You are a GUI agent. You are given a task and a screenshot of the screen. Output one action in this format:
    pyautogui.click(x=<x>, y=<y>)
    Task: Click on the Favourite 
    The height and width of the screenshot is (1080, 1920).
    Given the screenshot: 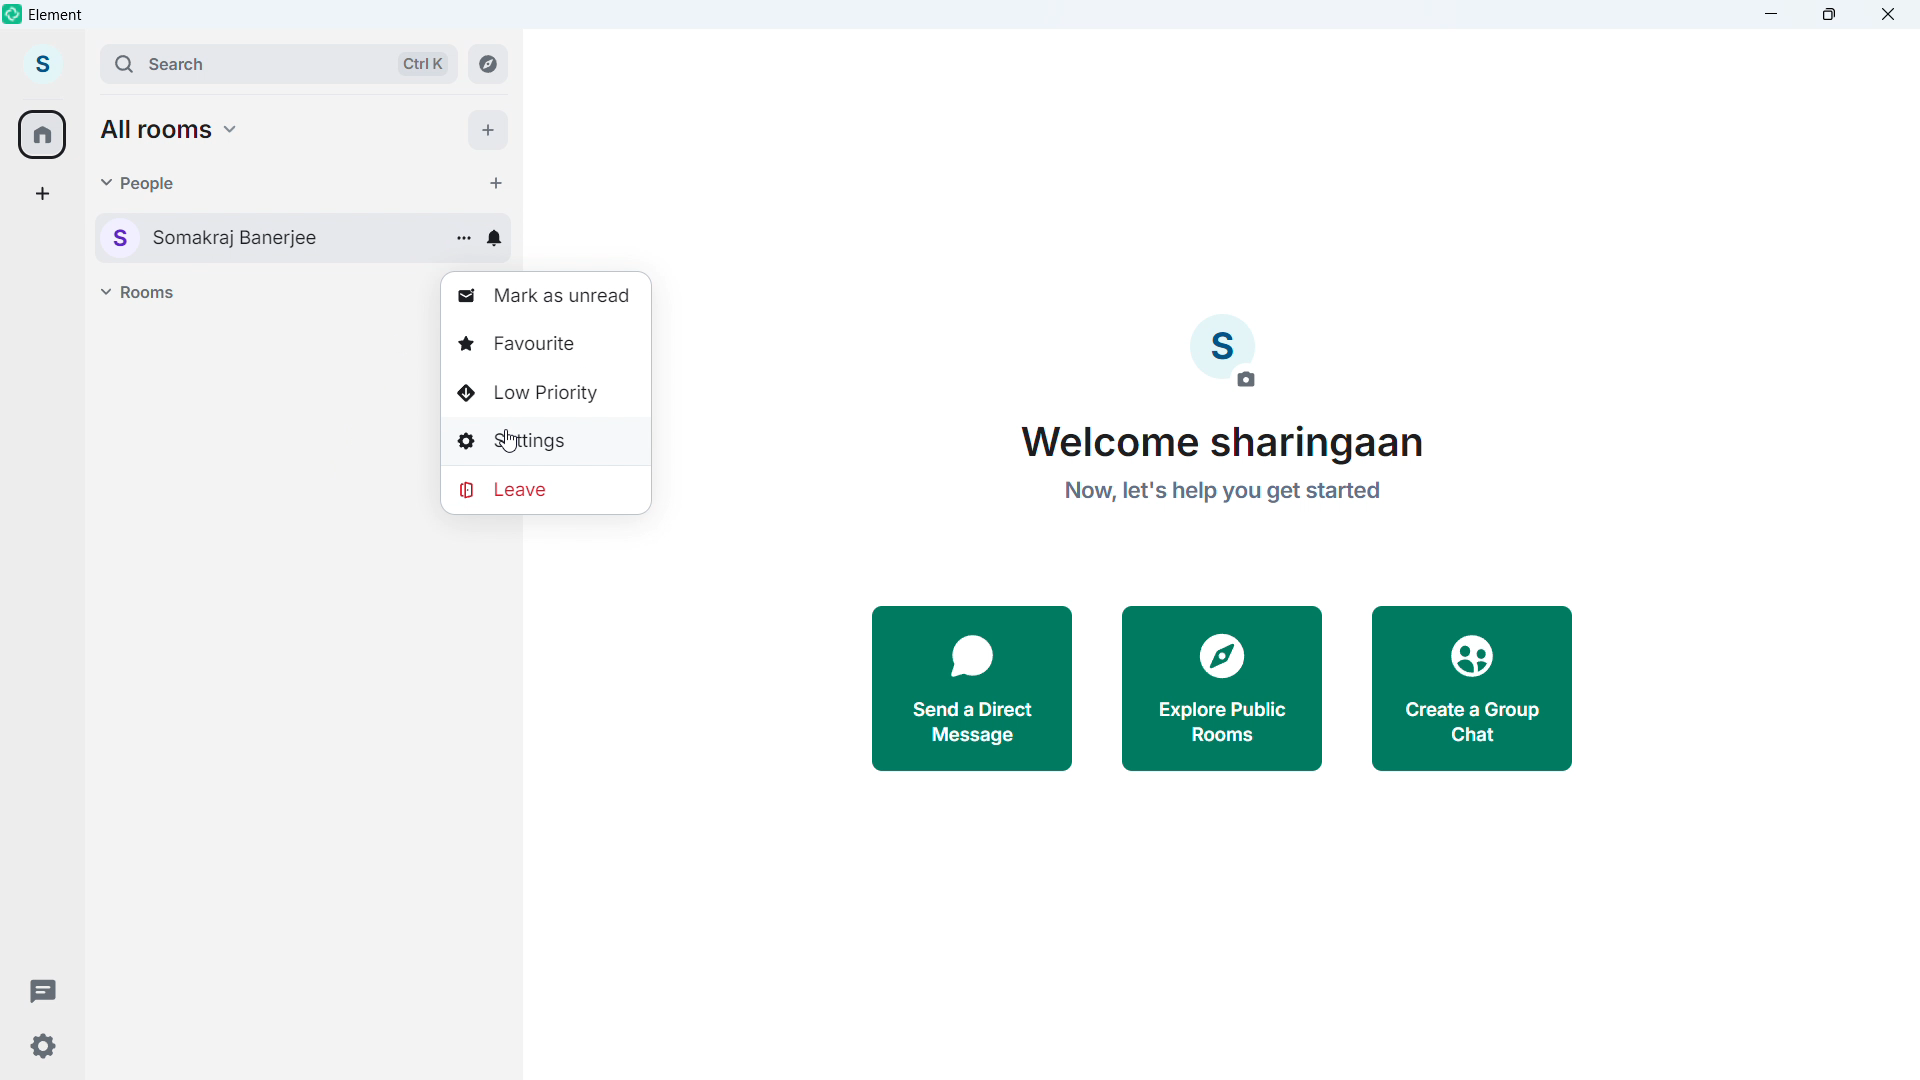 What is the action you would take?
    pyautogui.click(x=545, y=343)
    